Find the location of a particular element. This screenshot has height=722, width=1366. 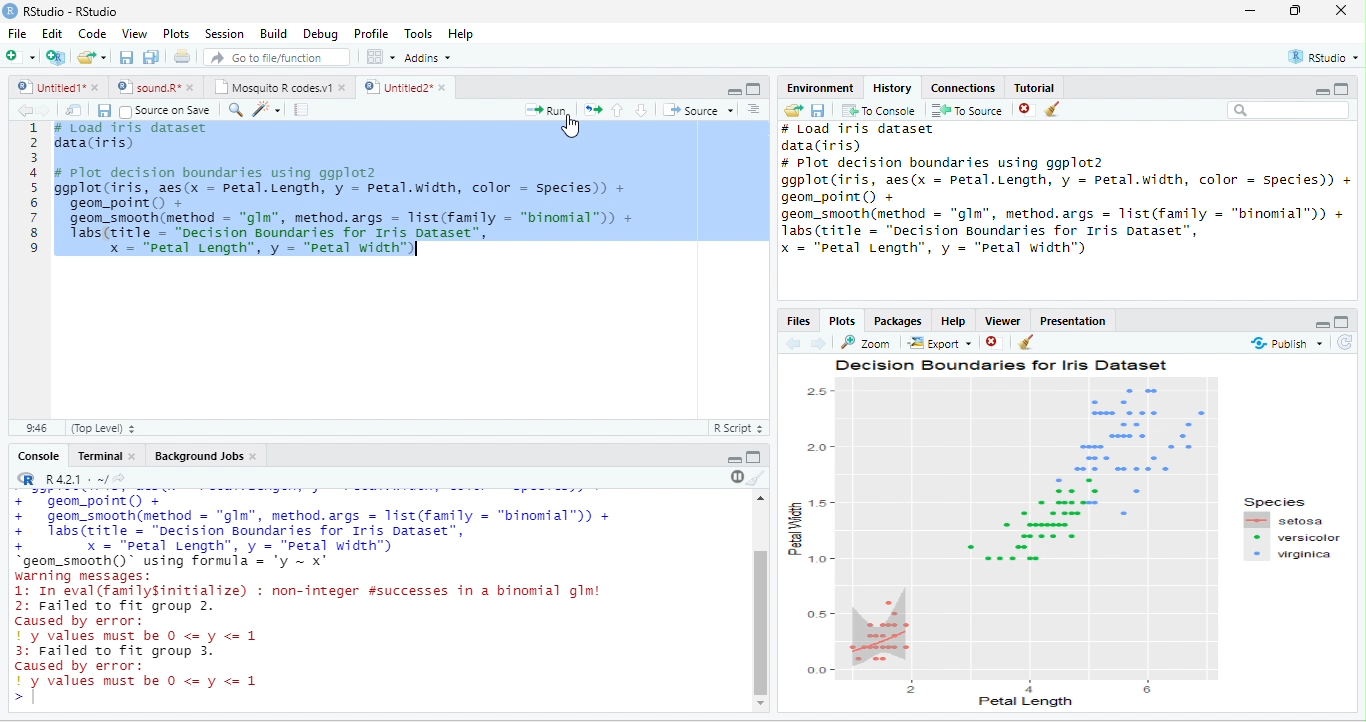

Files is located at coordinates (797, 322).